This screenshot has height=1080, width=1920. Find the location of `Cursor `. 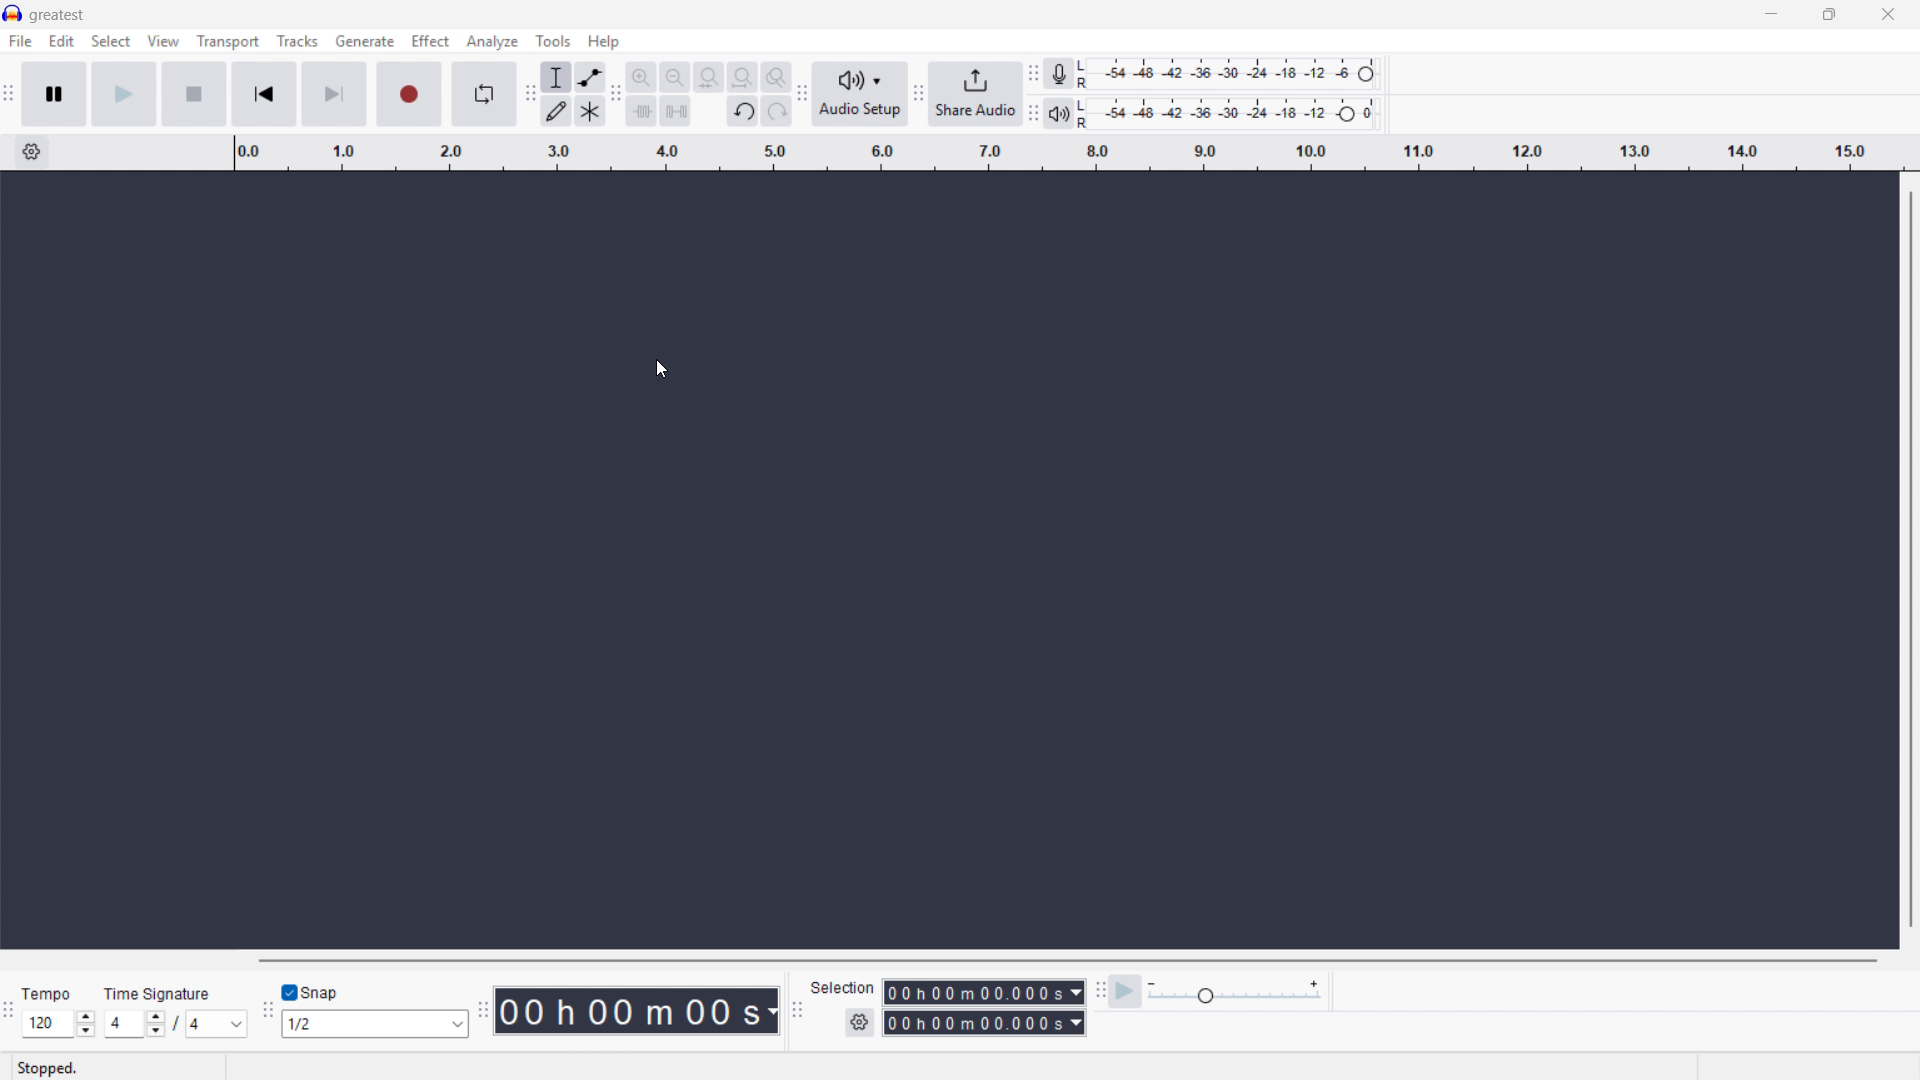

Cursor  is located at coordinates (575, 663).